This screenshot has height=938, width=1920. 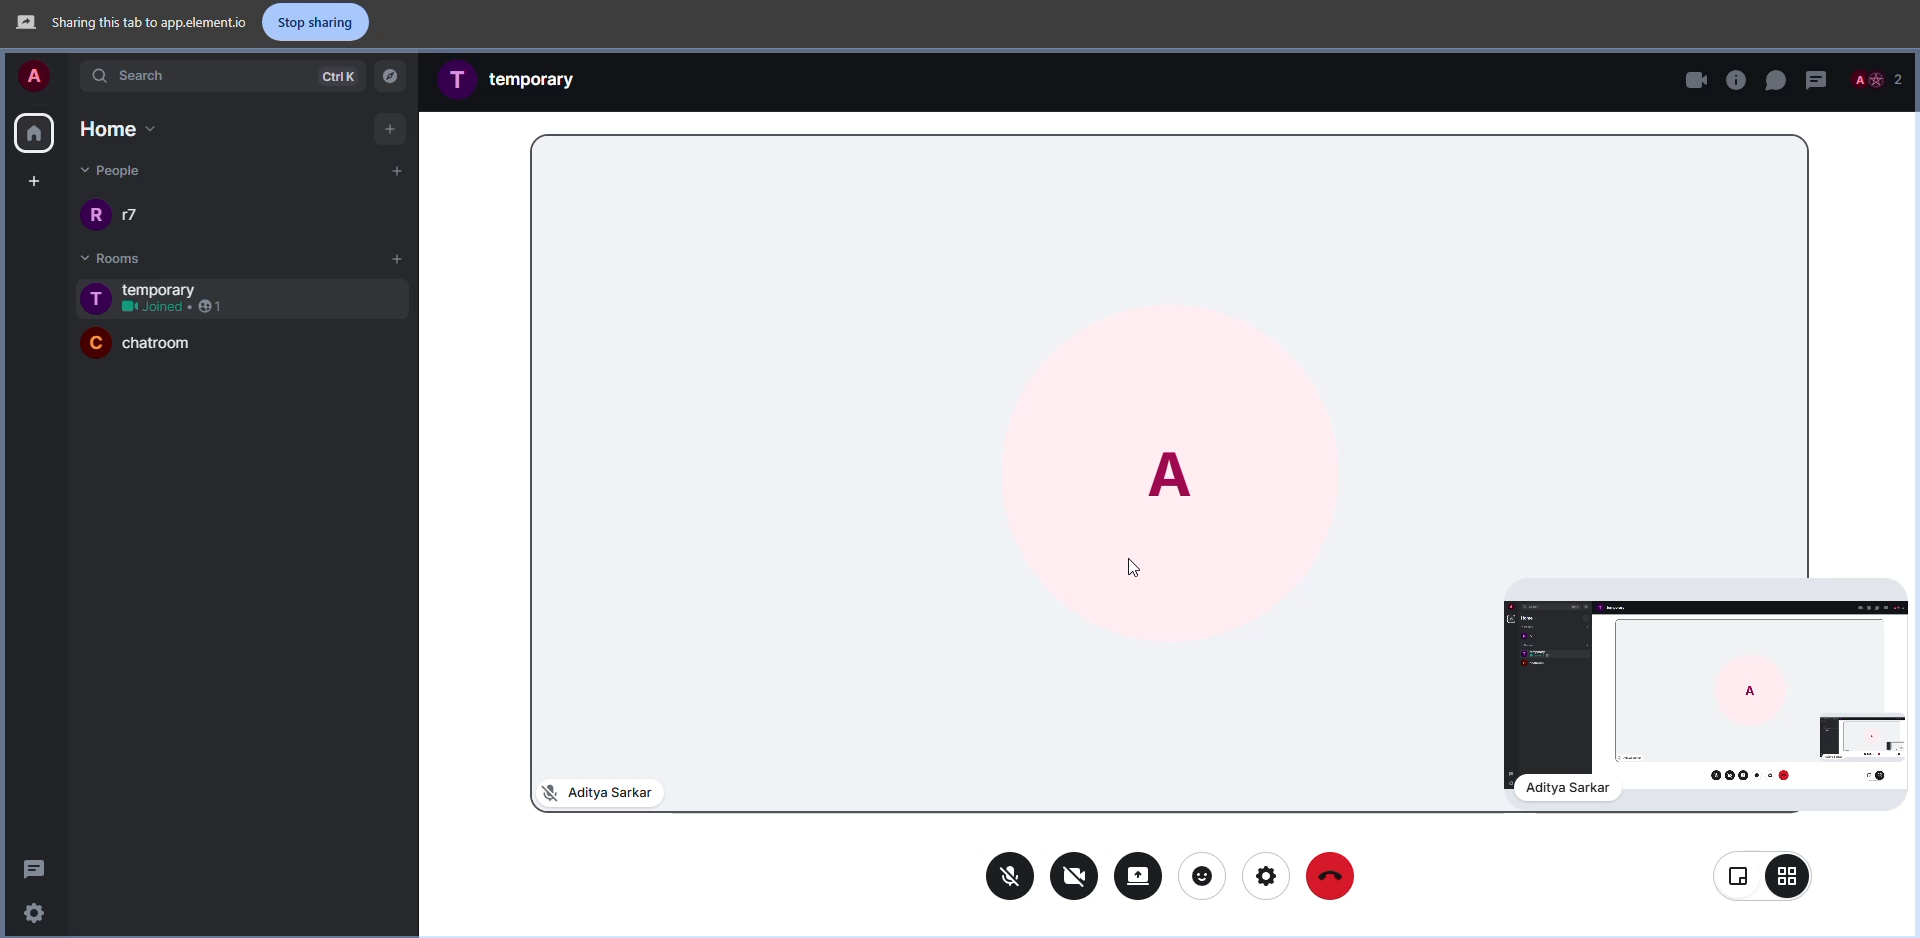 I want to click on video call, so click(x=1697, y=77).